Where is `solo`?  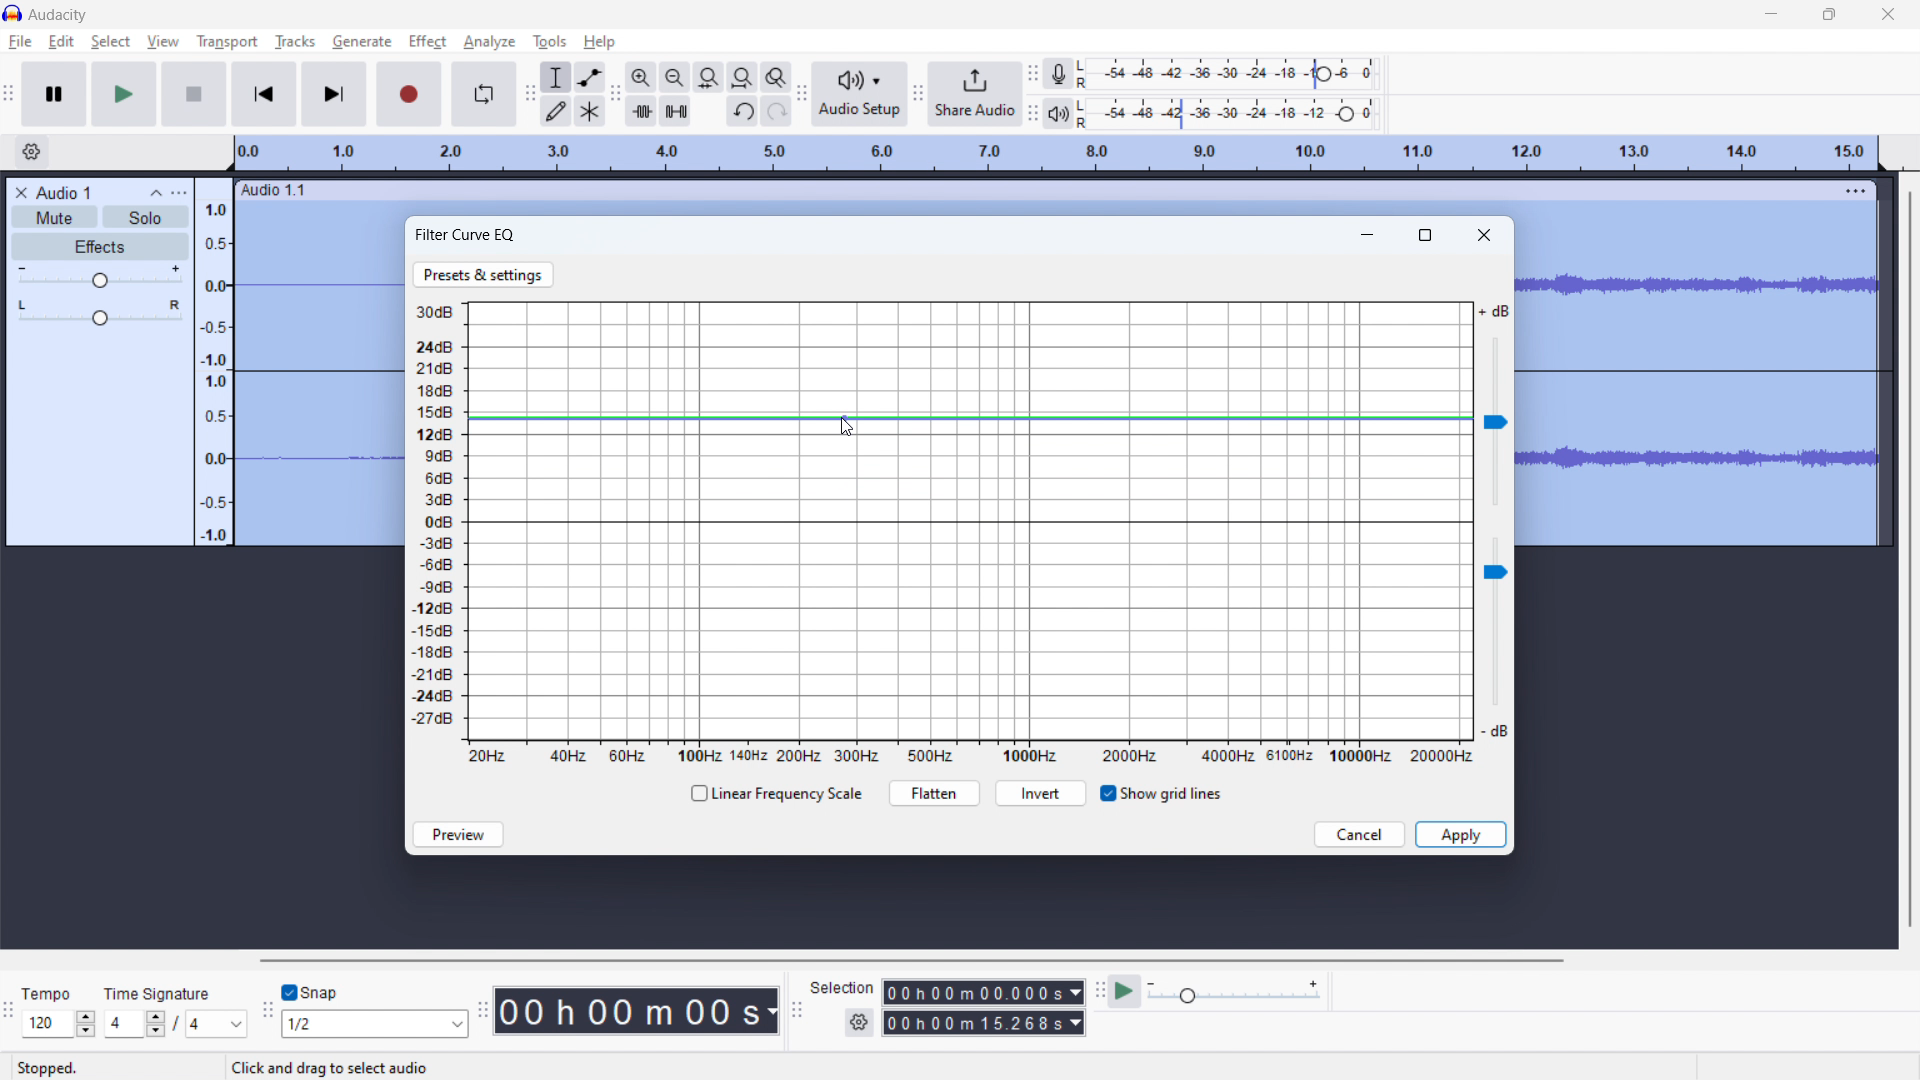
solo is located at coordinates (145, 217).